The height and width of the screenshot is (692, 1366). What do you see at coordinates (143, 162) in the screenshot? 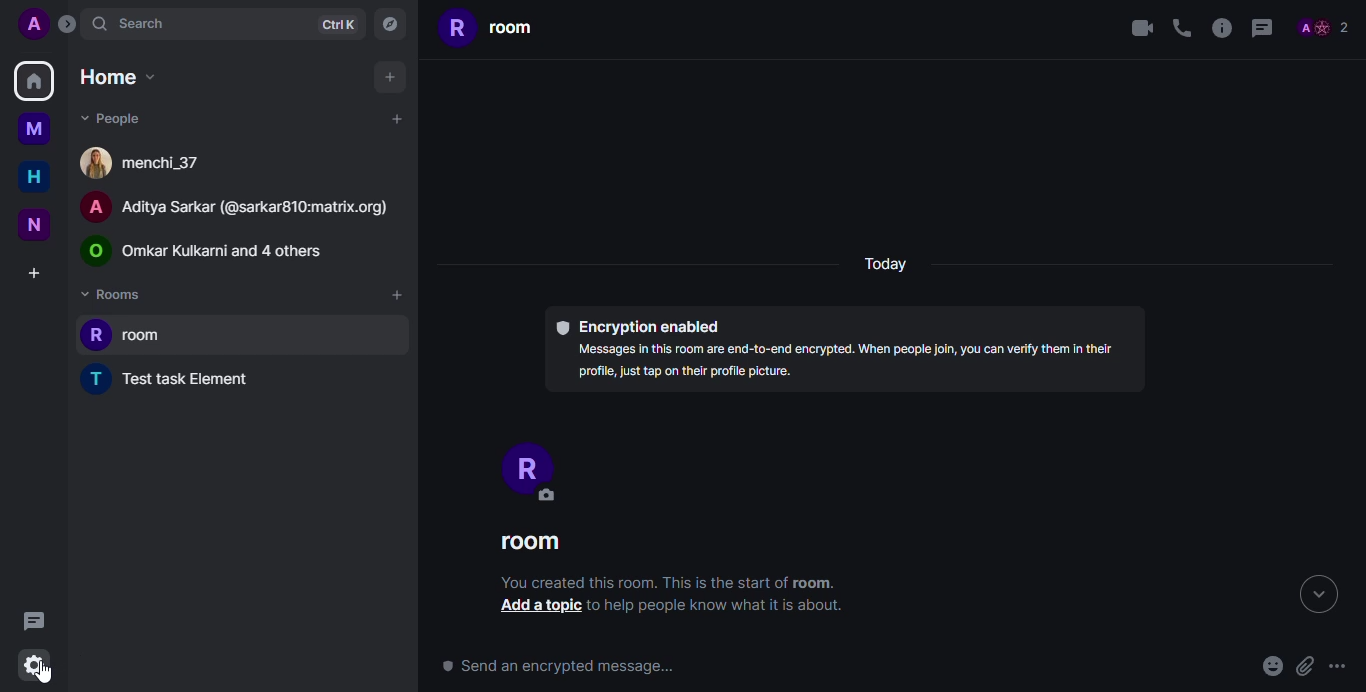
I see `people` at bounding box center [143, 162].